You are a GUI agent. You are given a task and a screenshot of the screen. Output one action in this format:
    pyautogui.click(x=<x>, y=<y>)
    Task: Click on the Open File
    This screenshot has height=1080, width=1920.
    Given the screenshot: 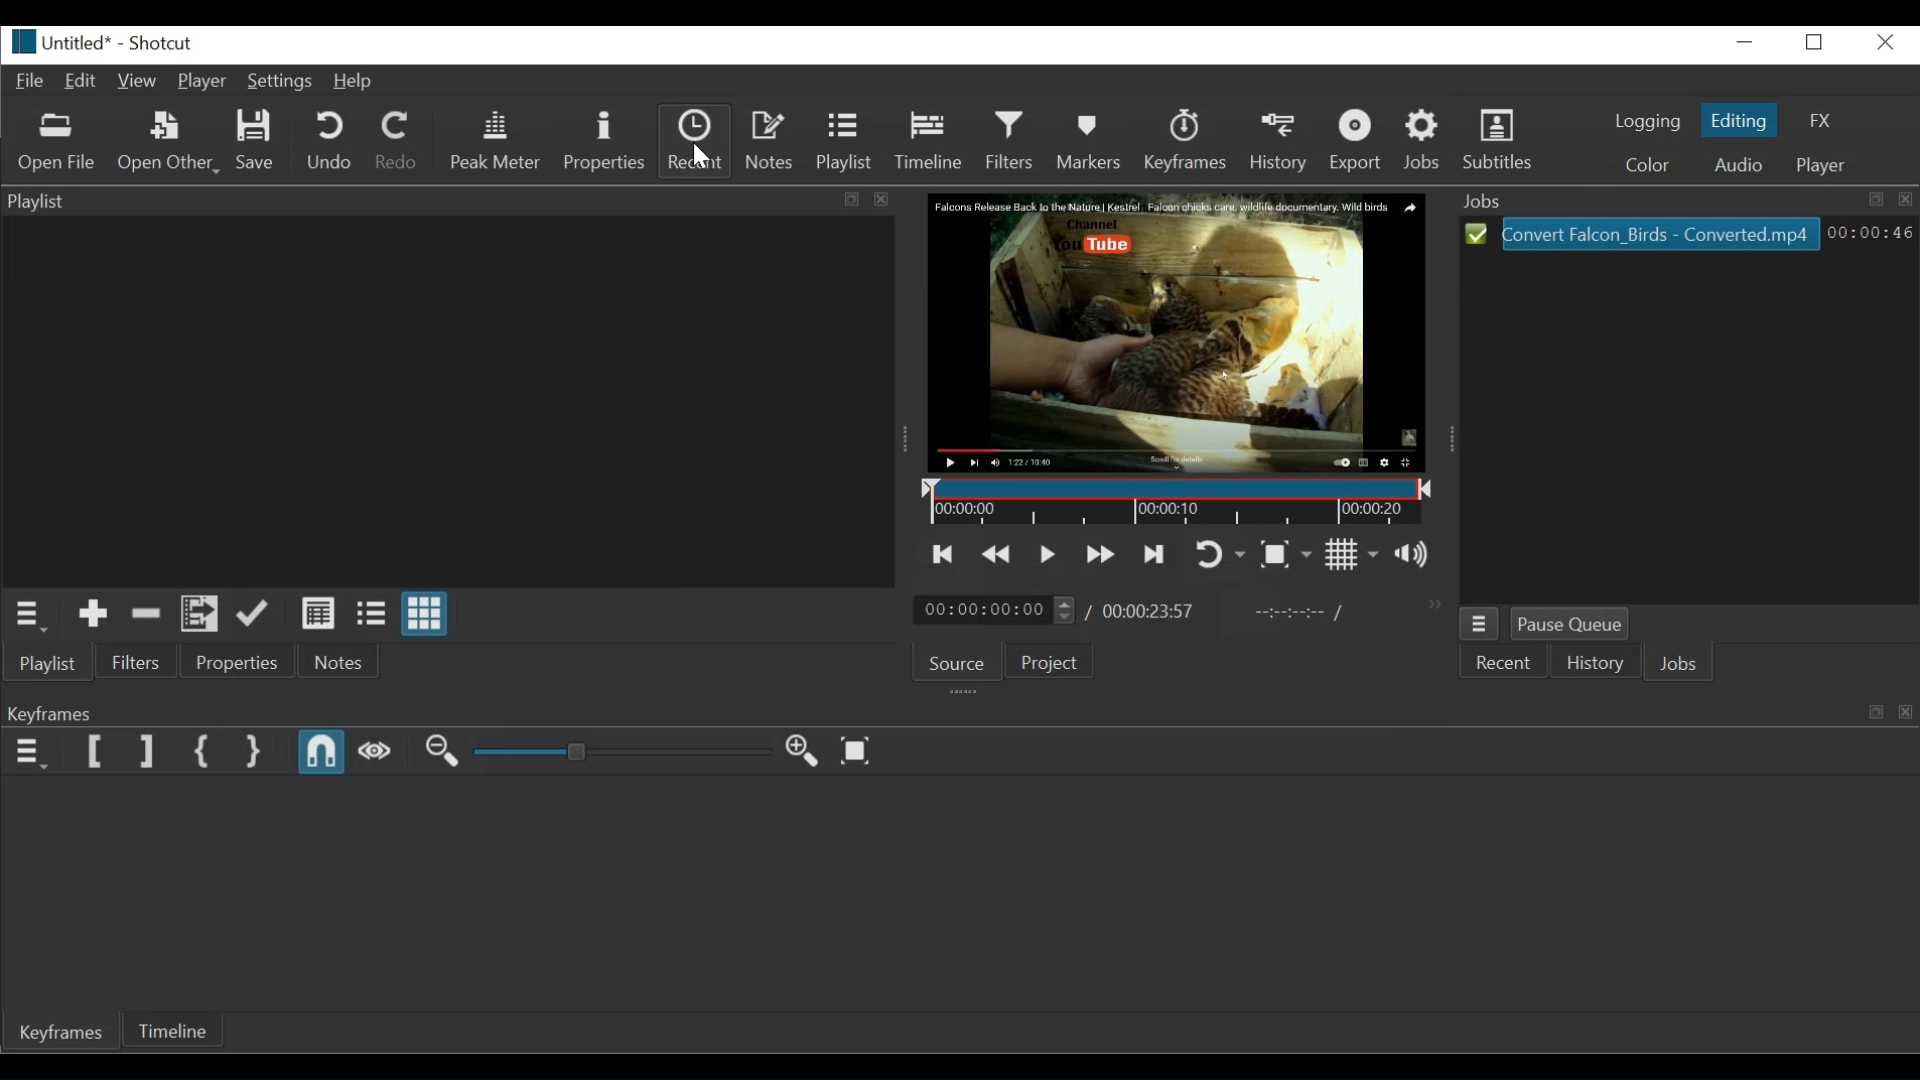 What is the action you would take?
    pyautogui.click(x=58, y=143)
    